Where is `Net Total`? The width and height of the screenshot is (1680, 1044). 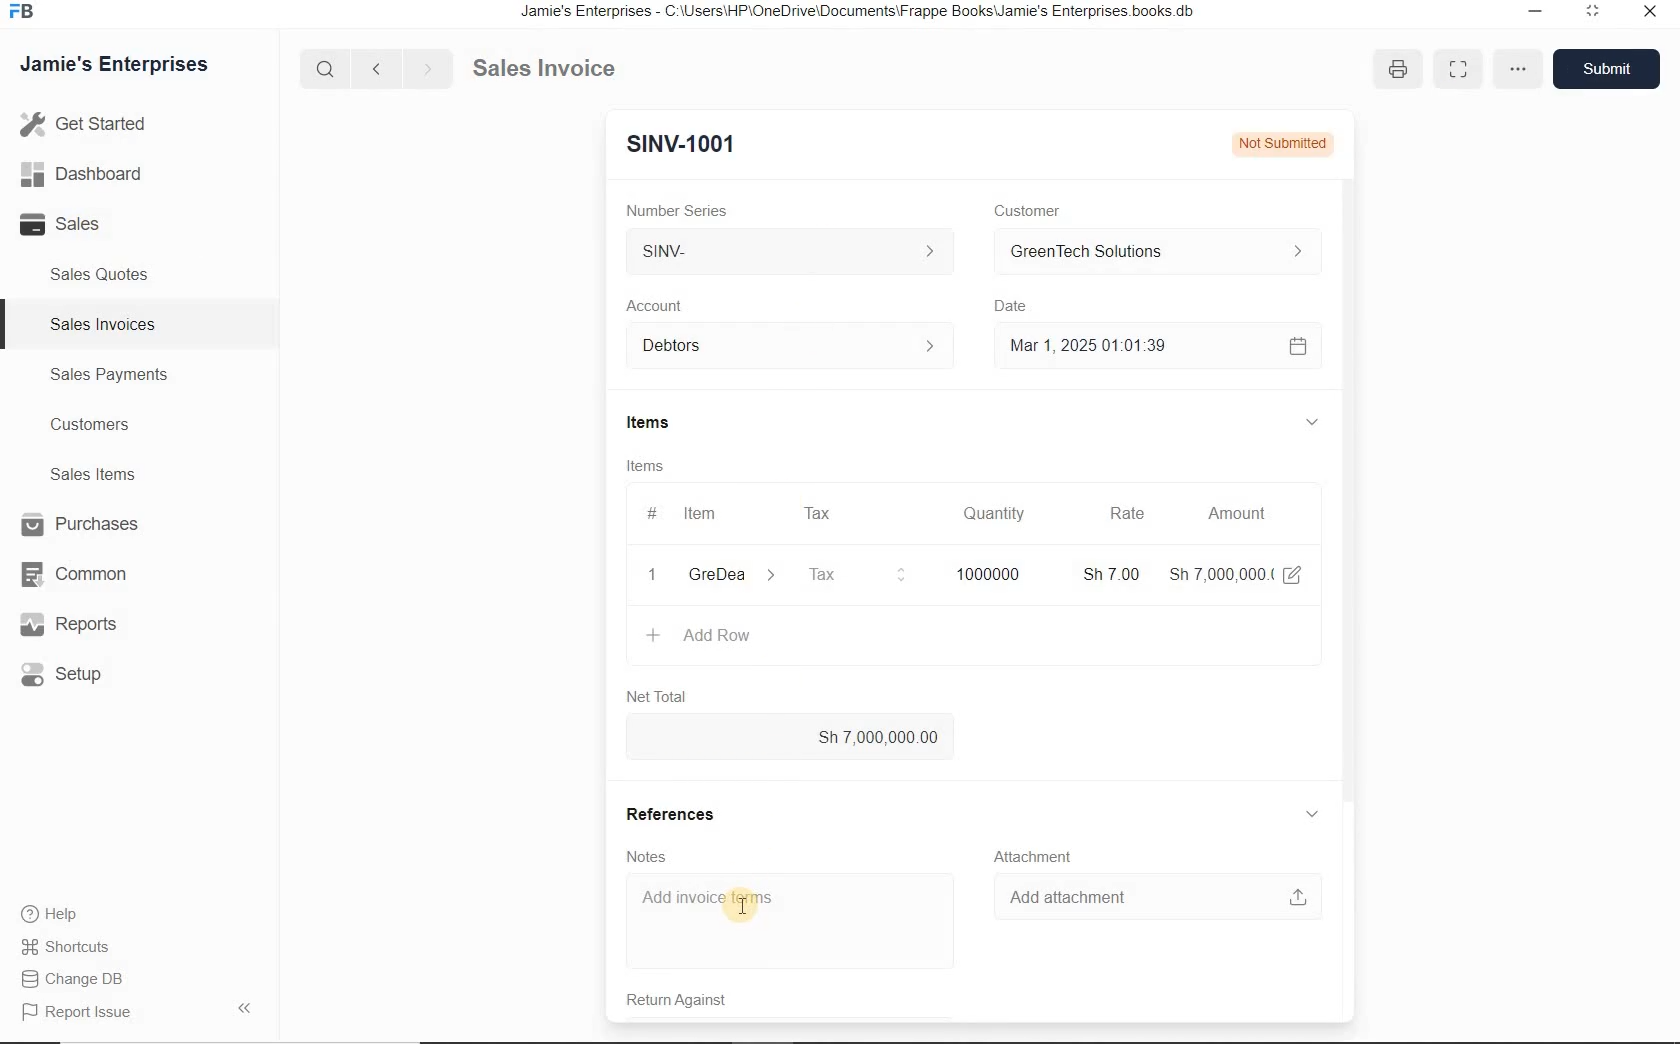
Net Total is located at coordinates (653, 695).